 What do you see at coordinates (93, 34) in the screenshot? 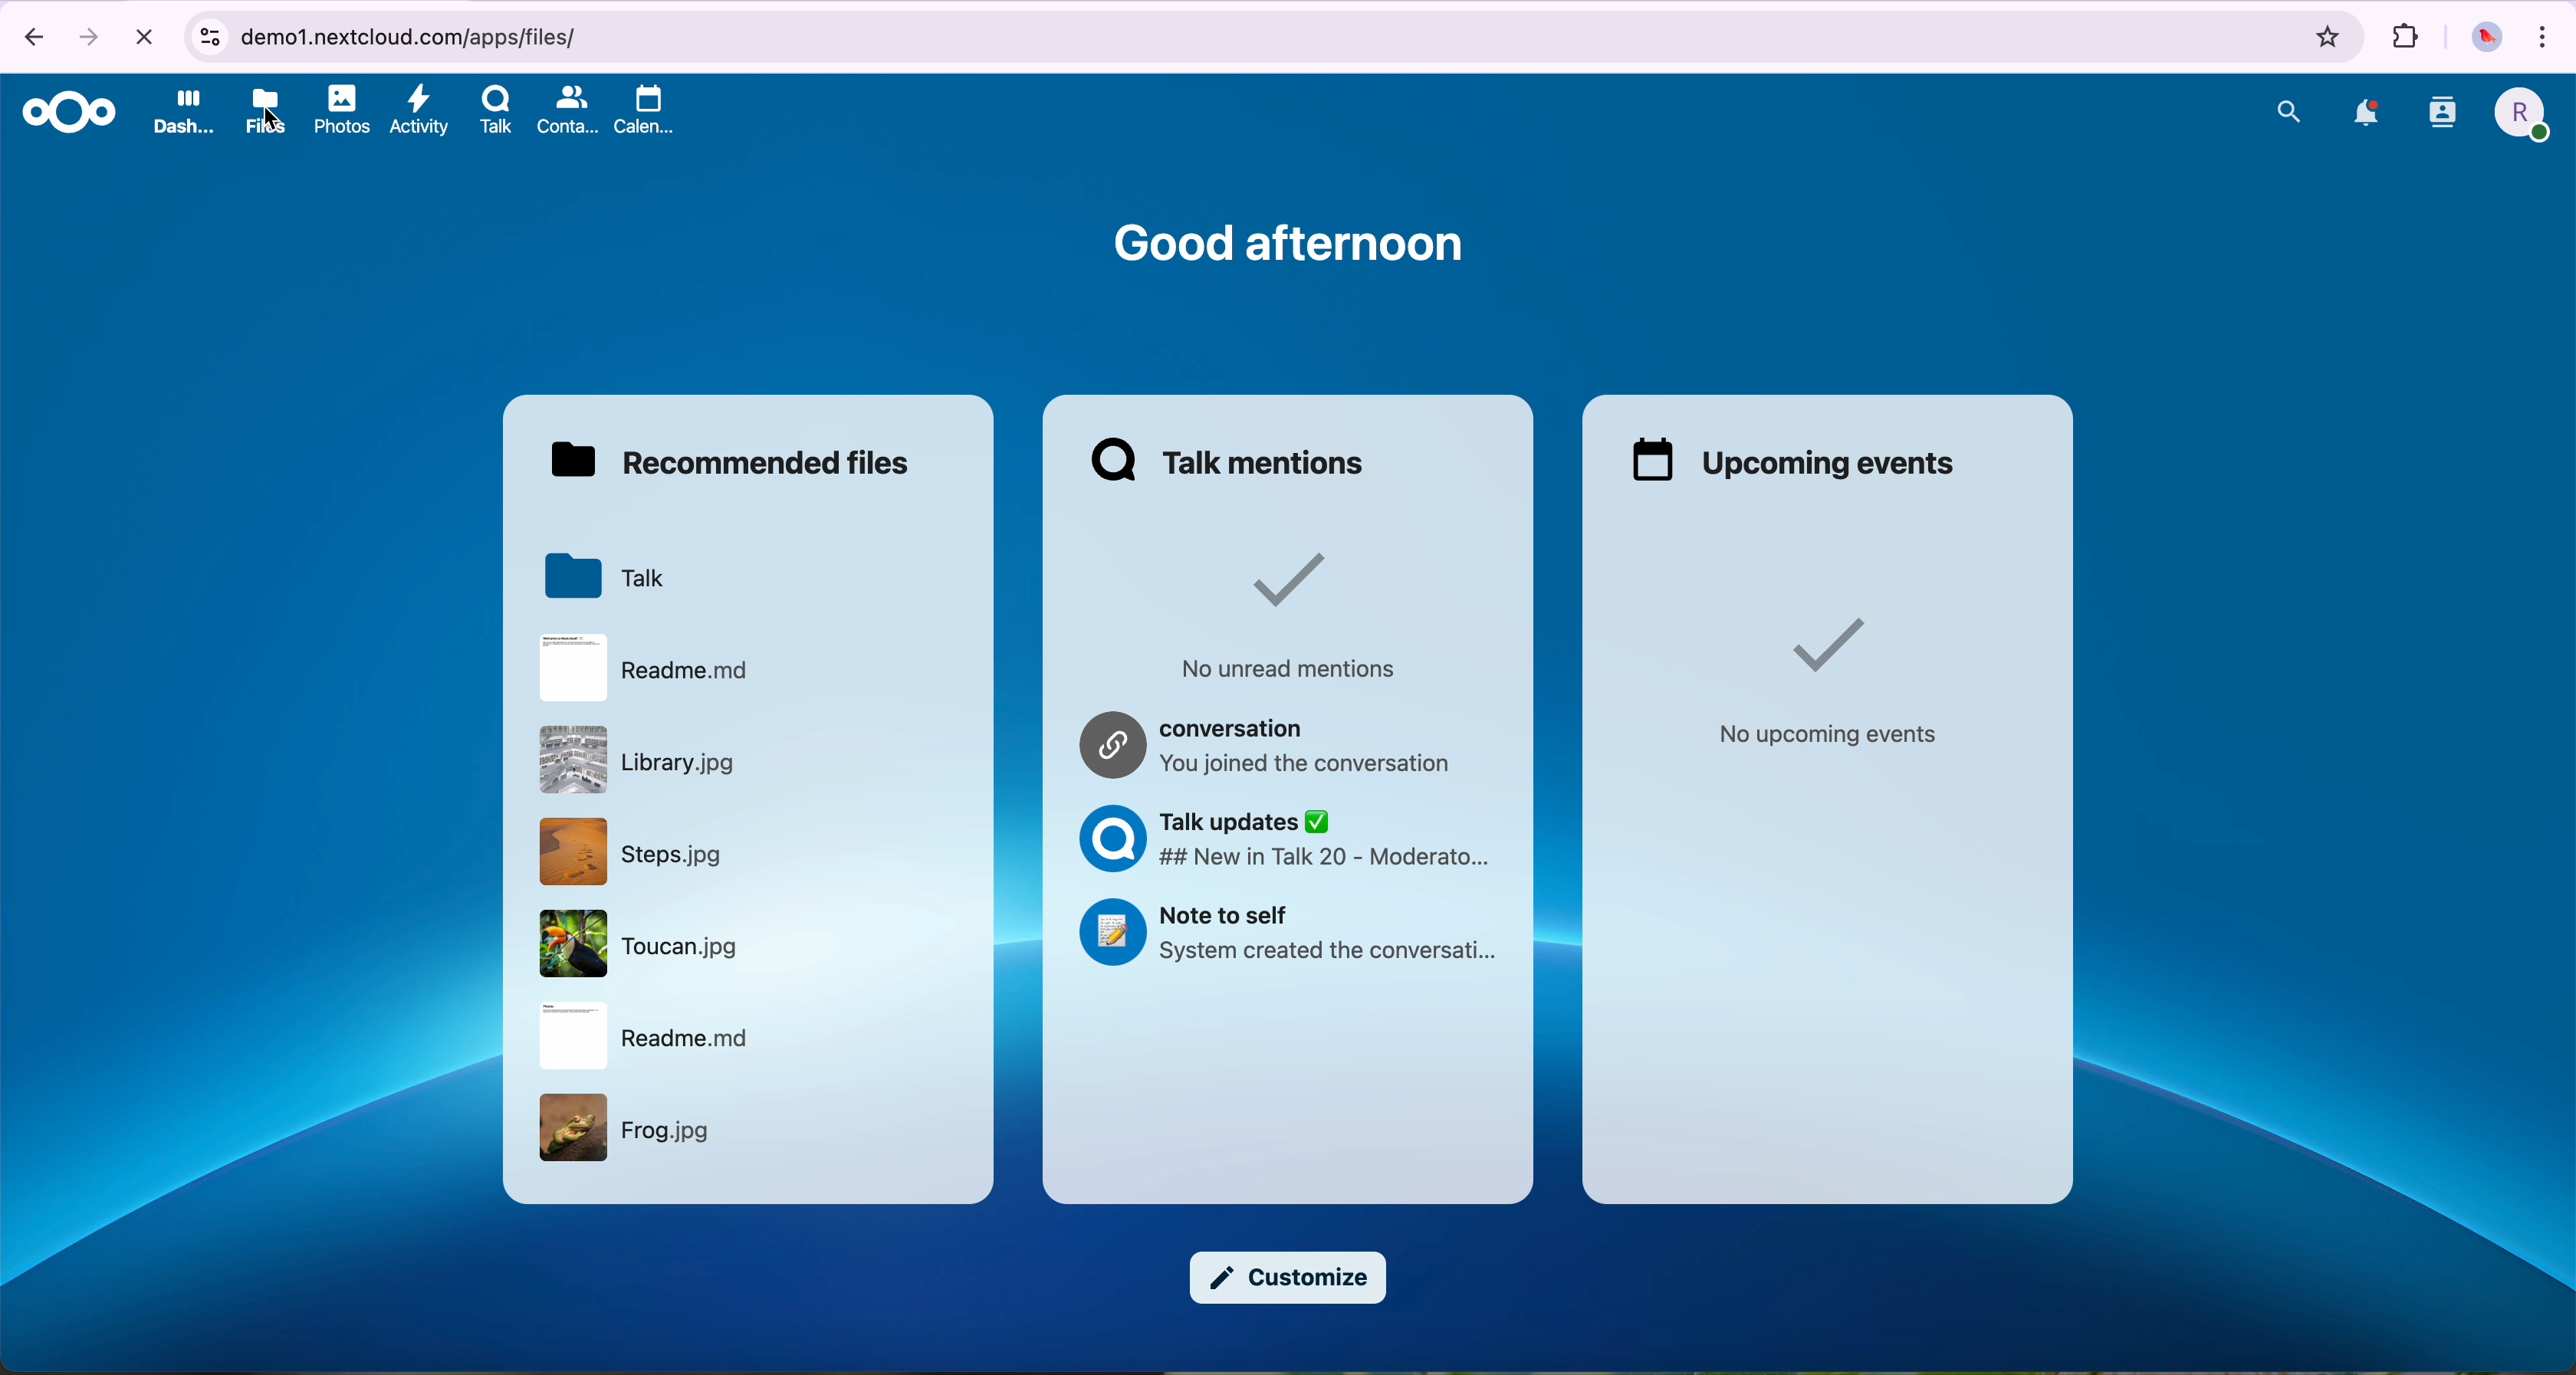
I see `navigate foward` at bounding box center [93, 34].